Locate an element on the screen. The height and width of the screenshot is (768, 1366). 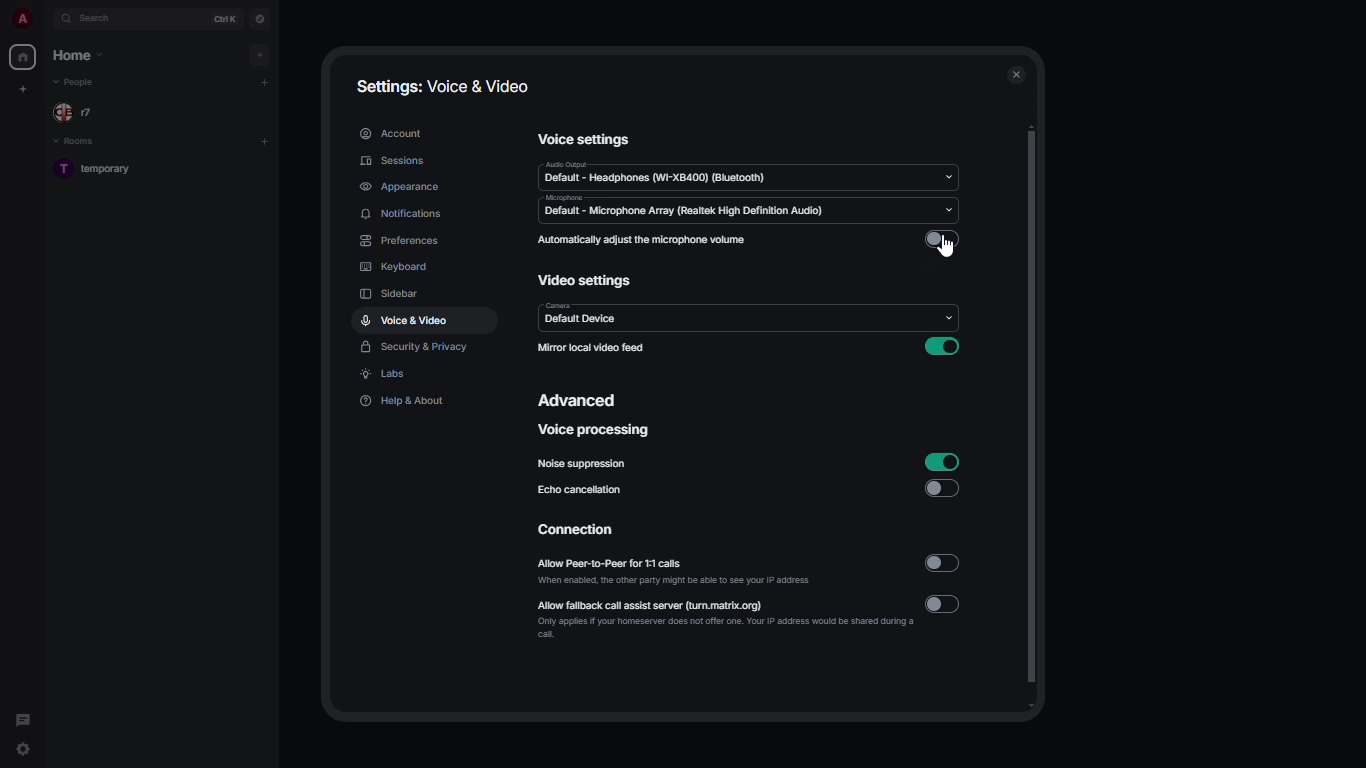
account is located at coordinates (392, 132).